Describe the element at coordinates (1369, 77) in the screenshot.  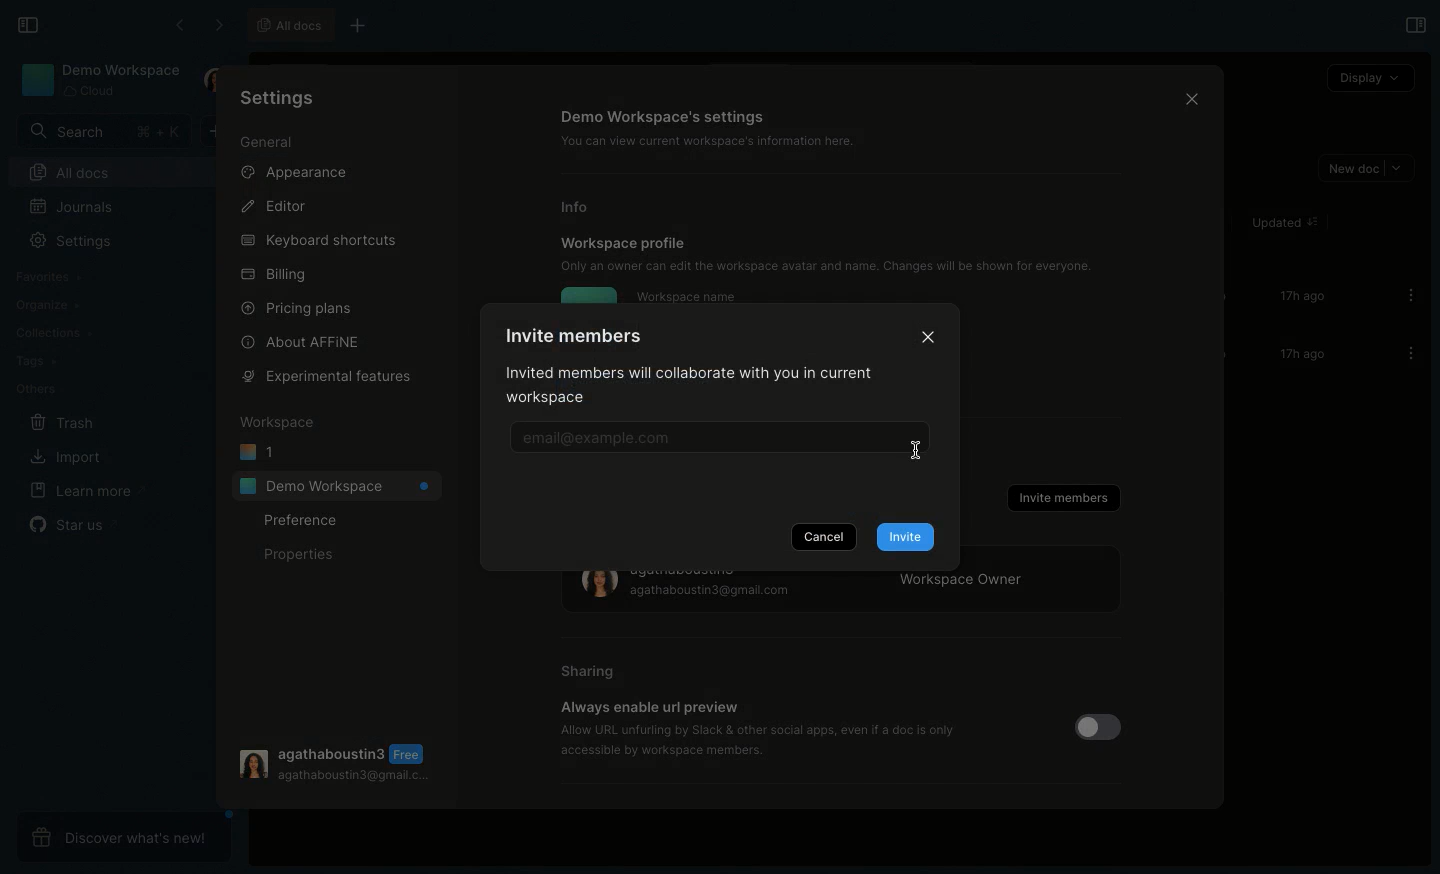
I see `Display` at that location.